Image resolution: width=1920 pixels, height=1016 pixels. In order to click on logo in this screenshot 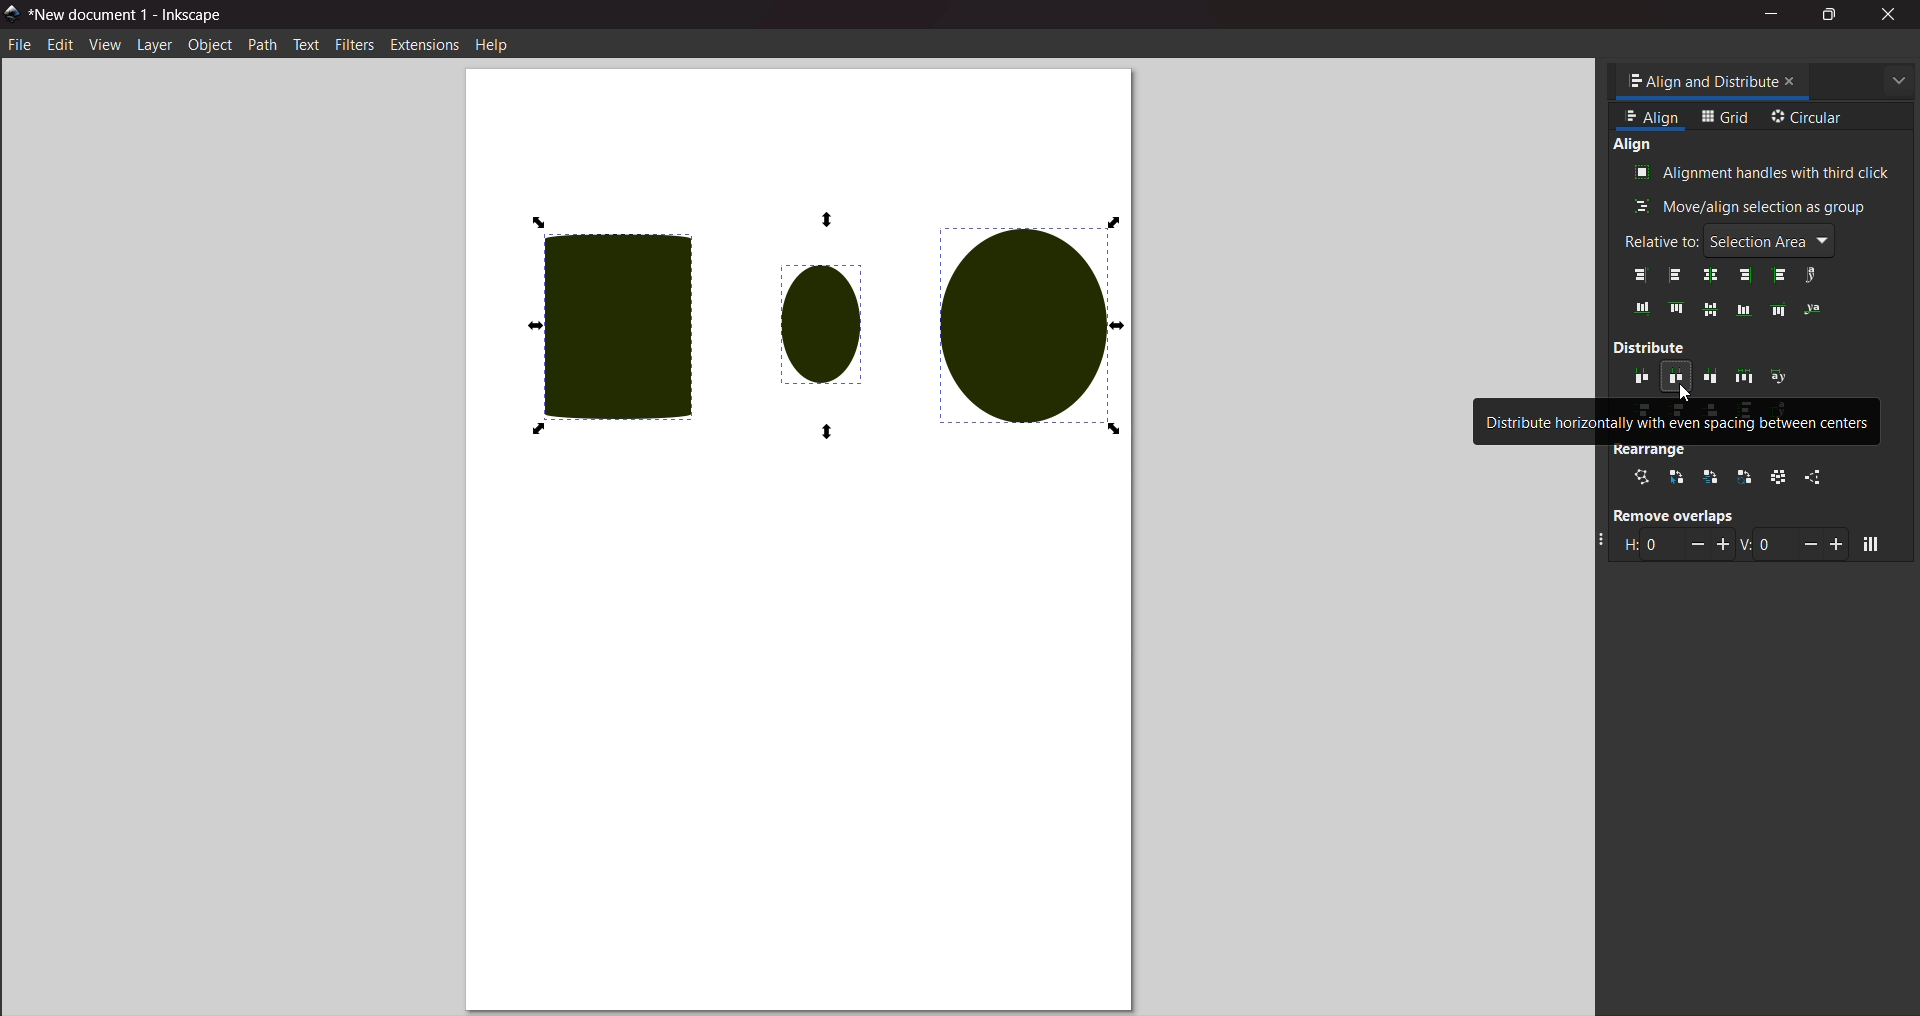, I will do `click(14, 13)`.